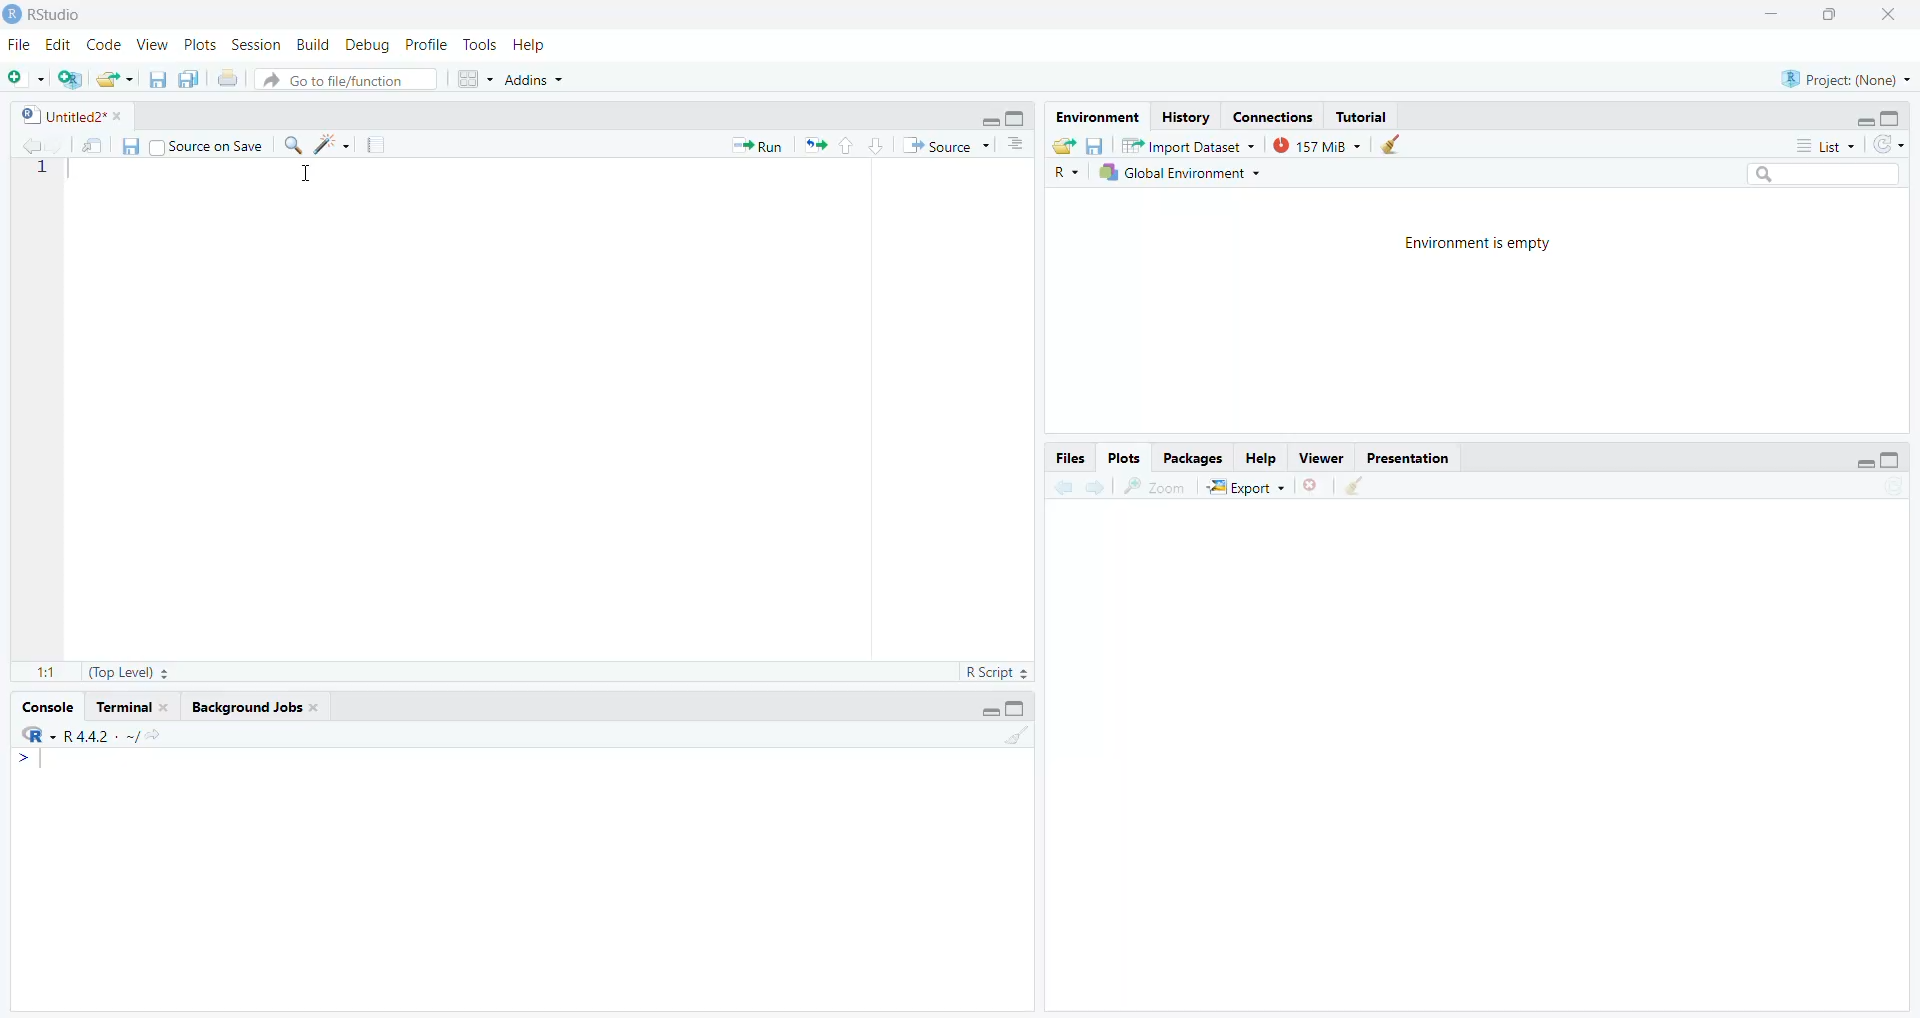  I want to click on maximize, so click(1832, 15).